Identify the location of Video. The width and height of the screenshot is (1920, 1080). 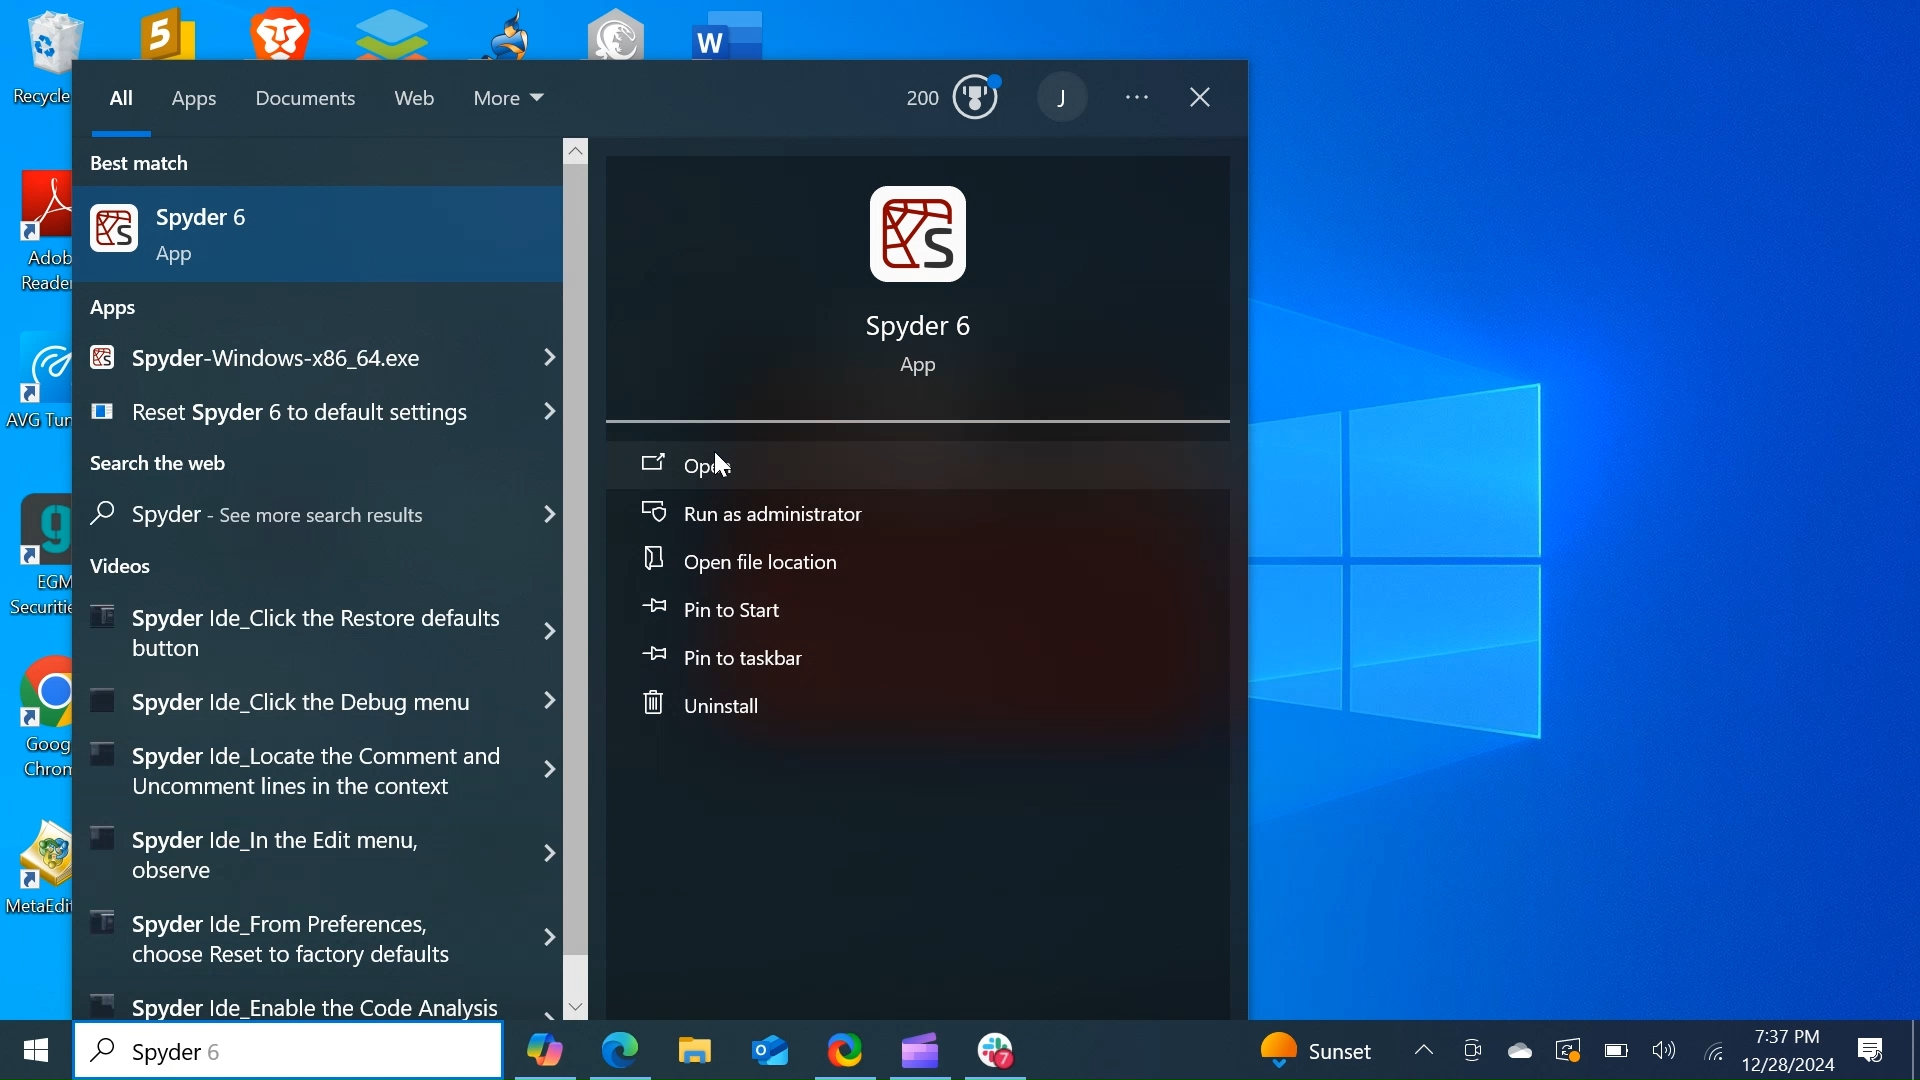
(320, 770).